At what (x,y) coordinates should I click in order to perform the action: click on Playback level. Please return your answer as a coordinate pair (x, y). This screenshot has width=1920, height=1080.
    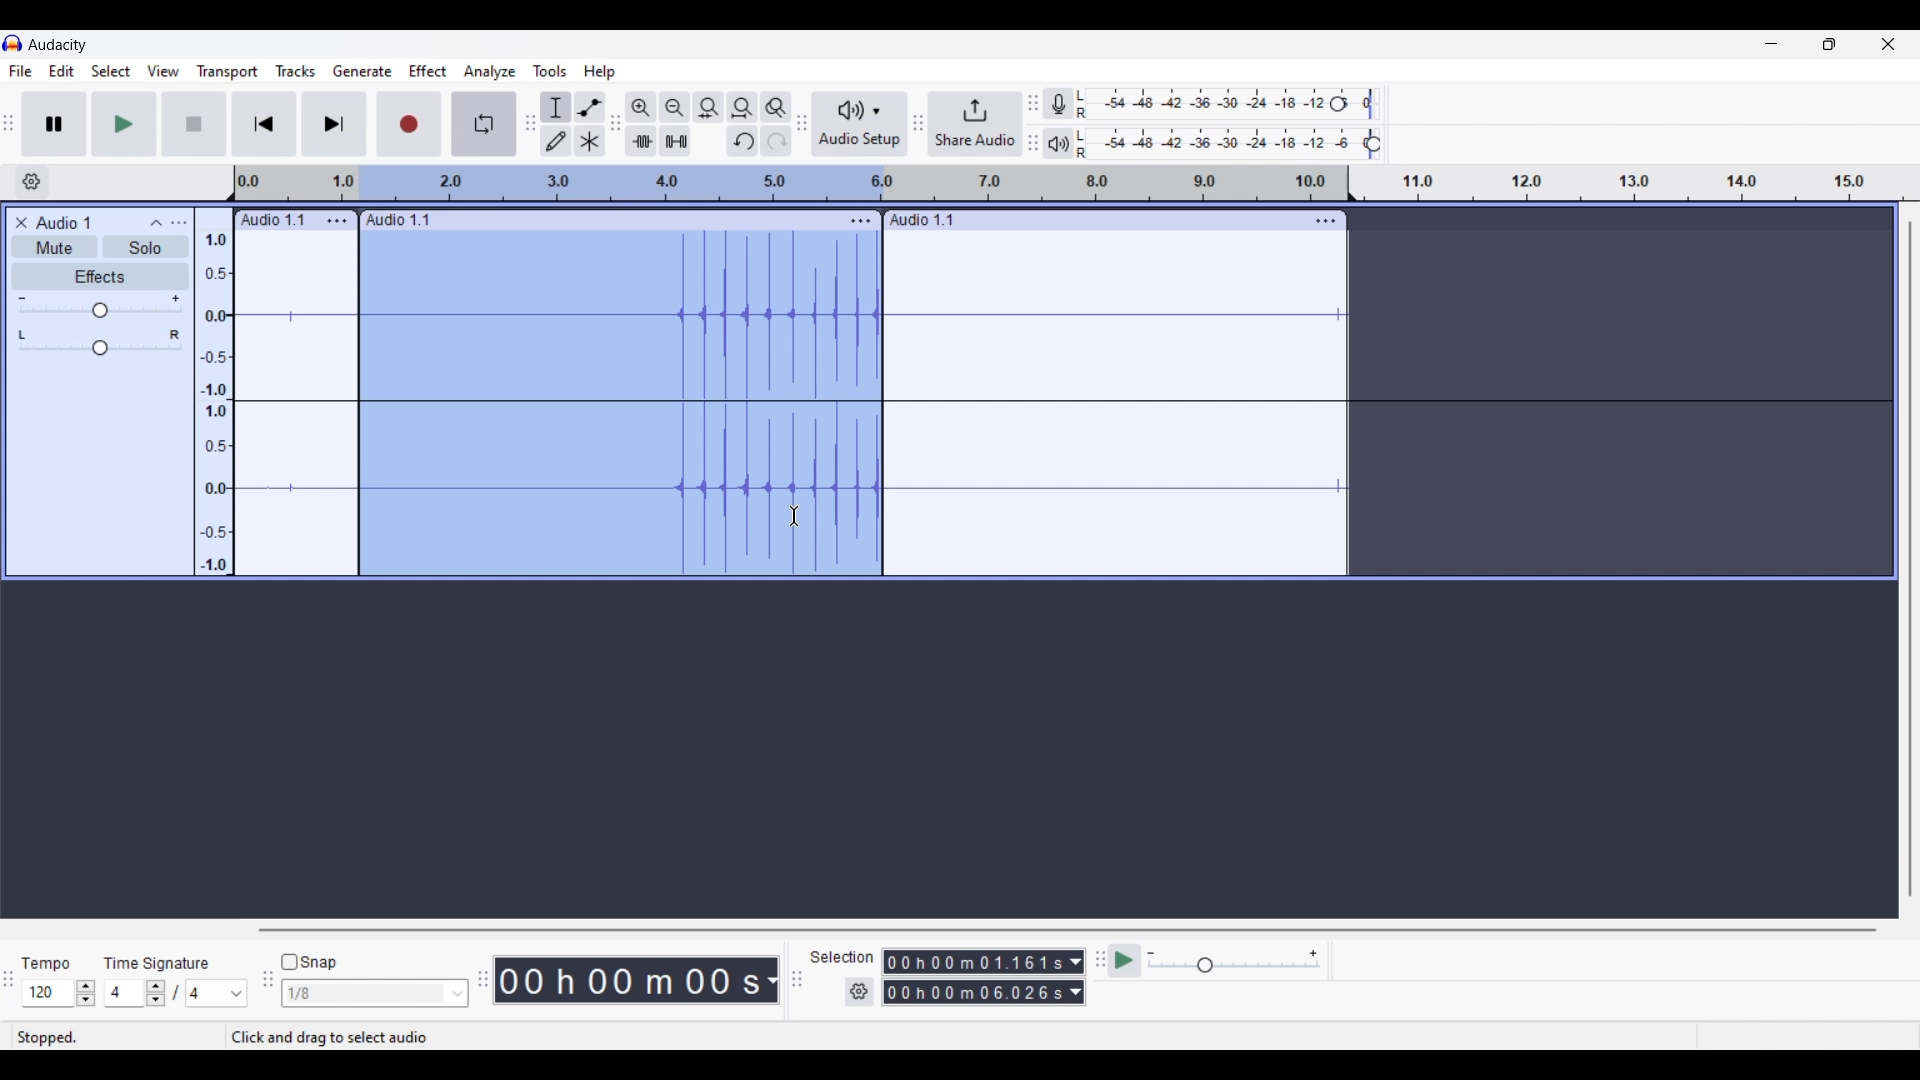
    Looking at the image, I should click on (1222, 144).